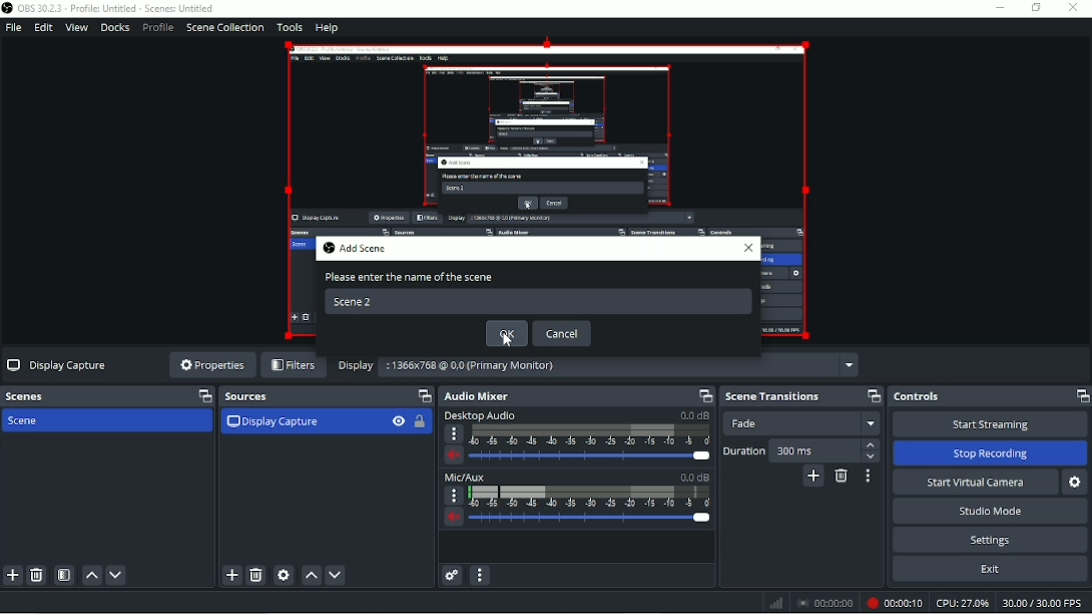 The width and height of the screenshot is (1092, 614). What do you see at coordinates (157, 28) in the screenshot?
I see `Profile` at bounding box center [157, 28].